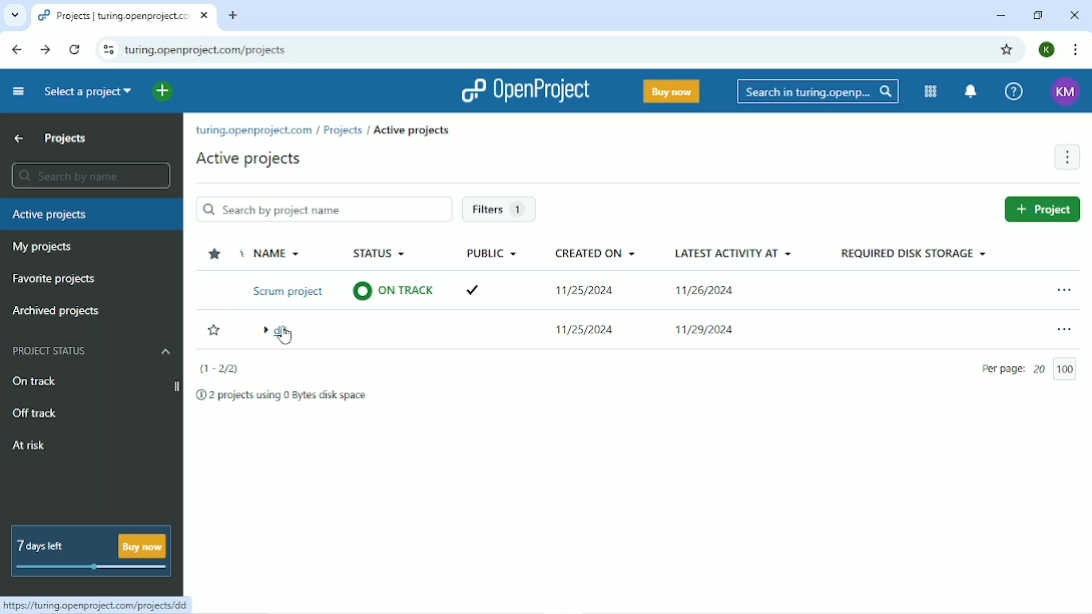 The width and height of the screenshot is (1092, 614). I want to click on Hide, so click(165, 349).